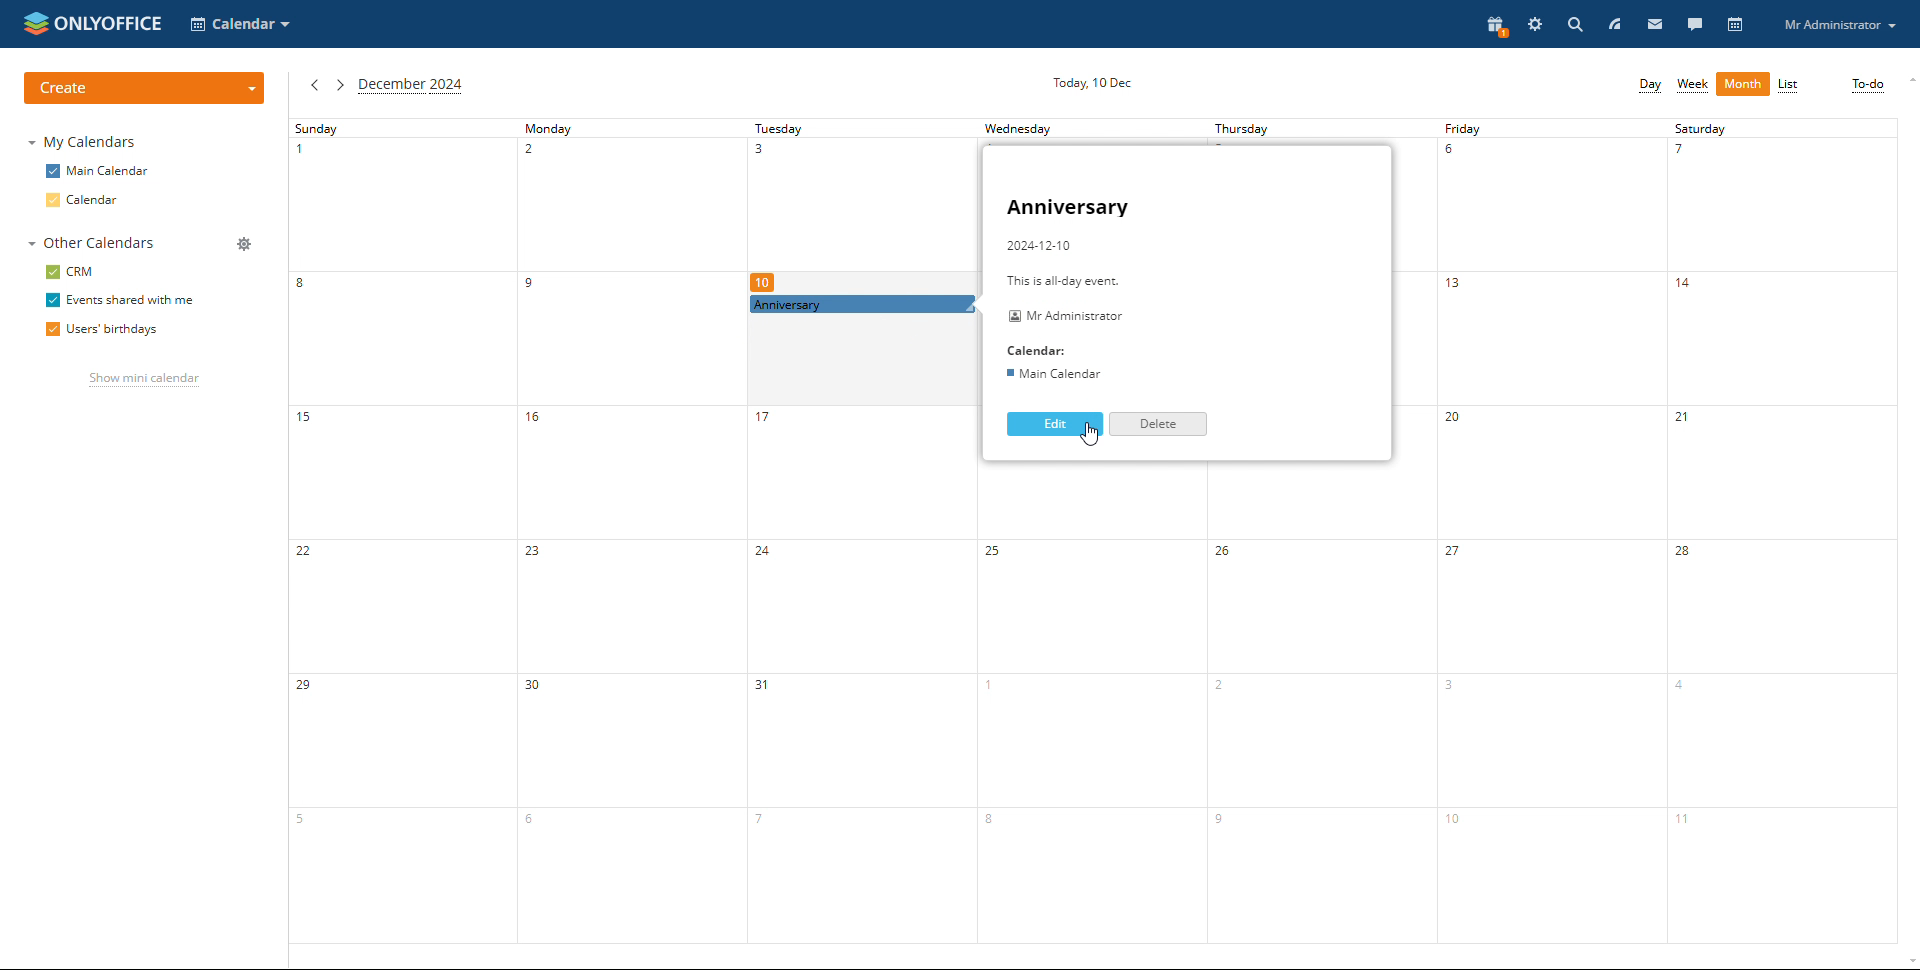 The height and width of the screenshot is (970, 1920). What do you see at coordinates (1085, 436) in the screenshot?
I see `cursor` at bounding box center [1085, 436].